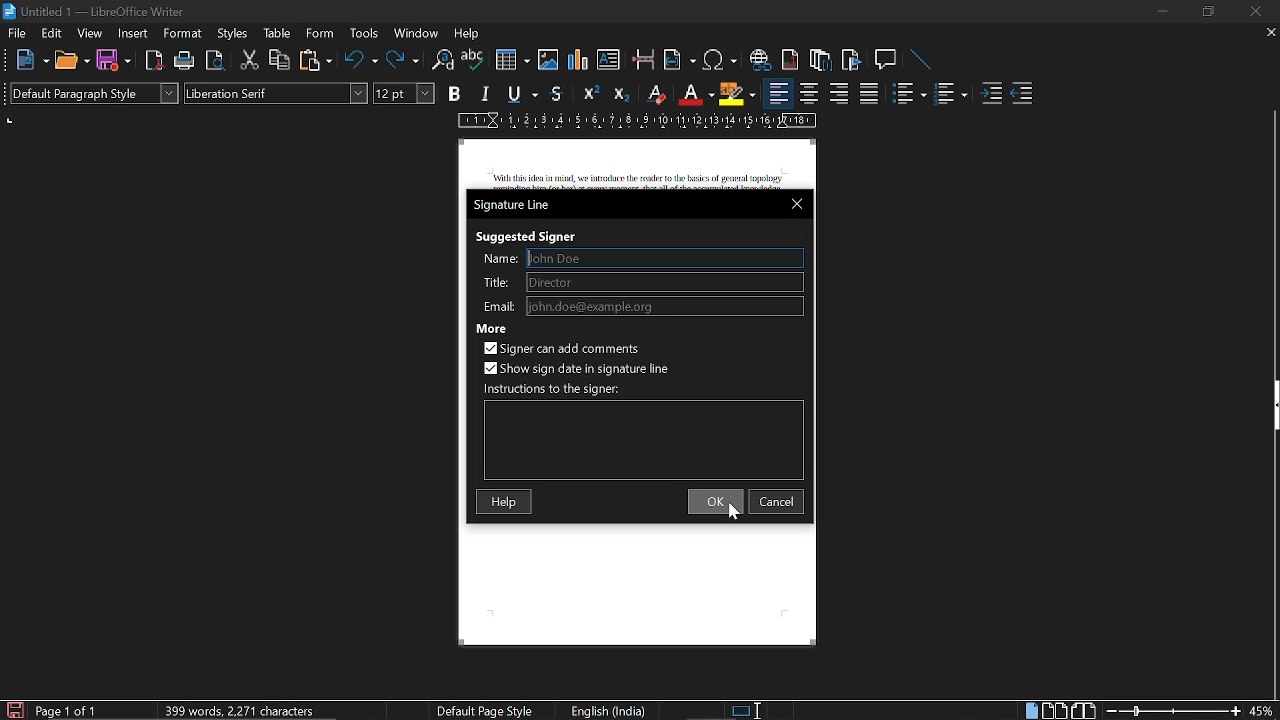 This screenshot has width=1280, height=720. I want to click on tools, so click(364, 35).